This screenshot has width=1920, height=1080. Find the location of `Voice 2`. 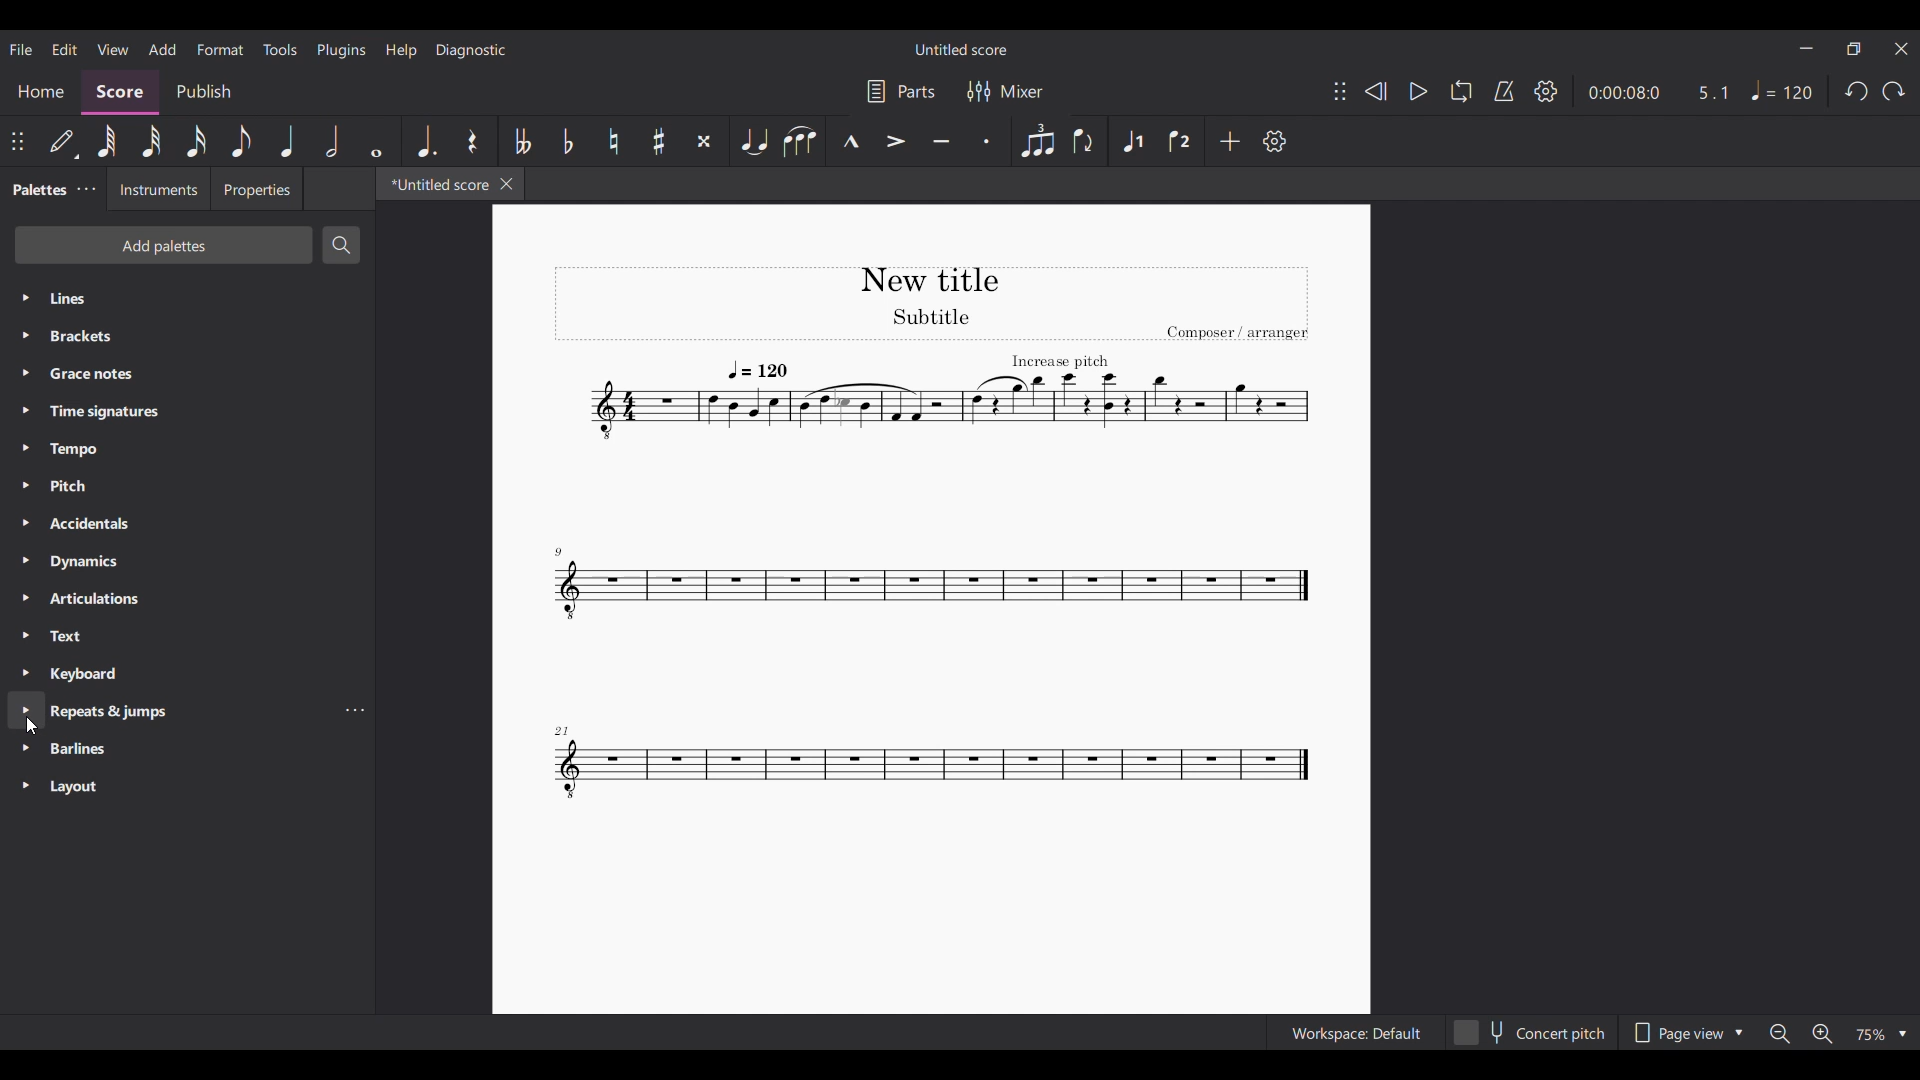

Voice 2 is located at coordinates (1181, 141).